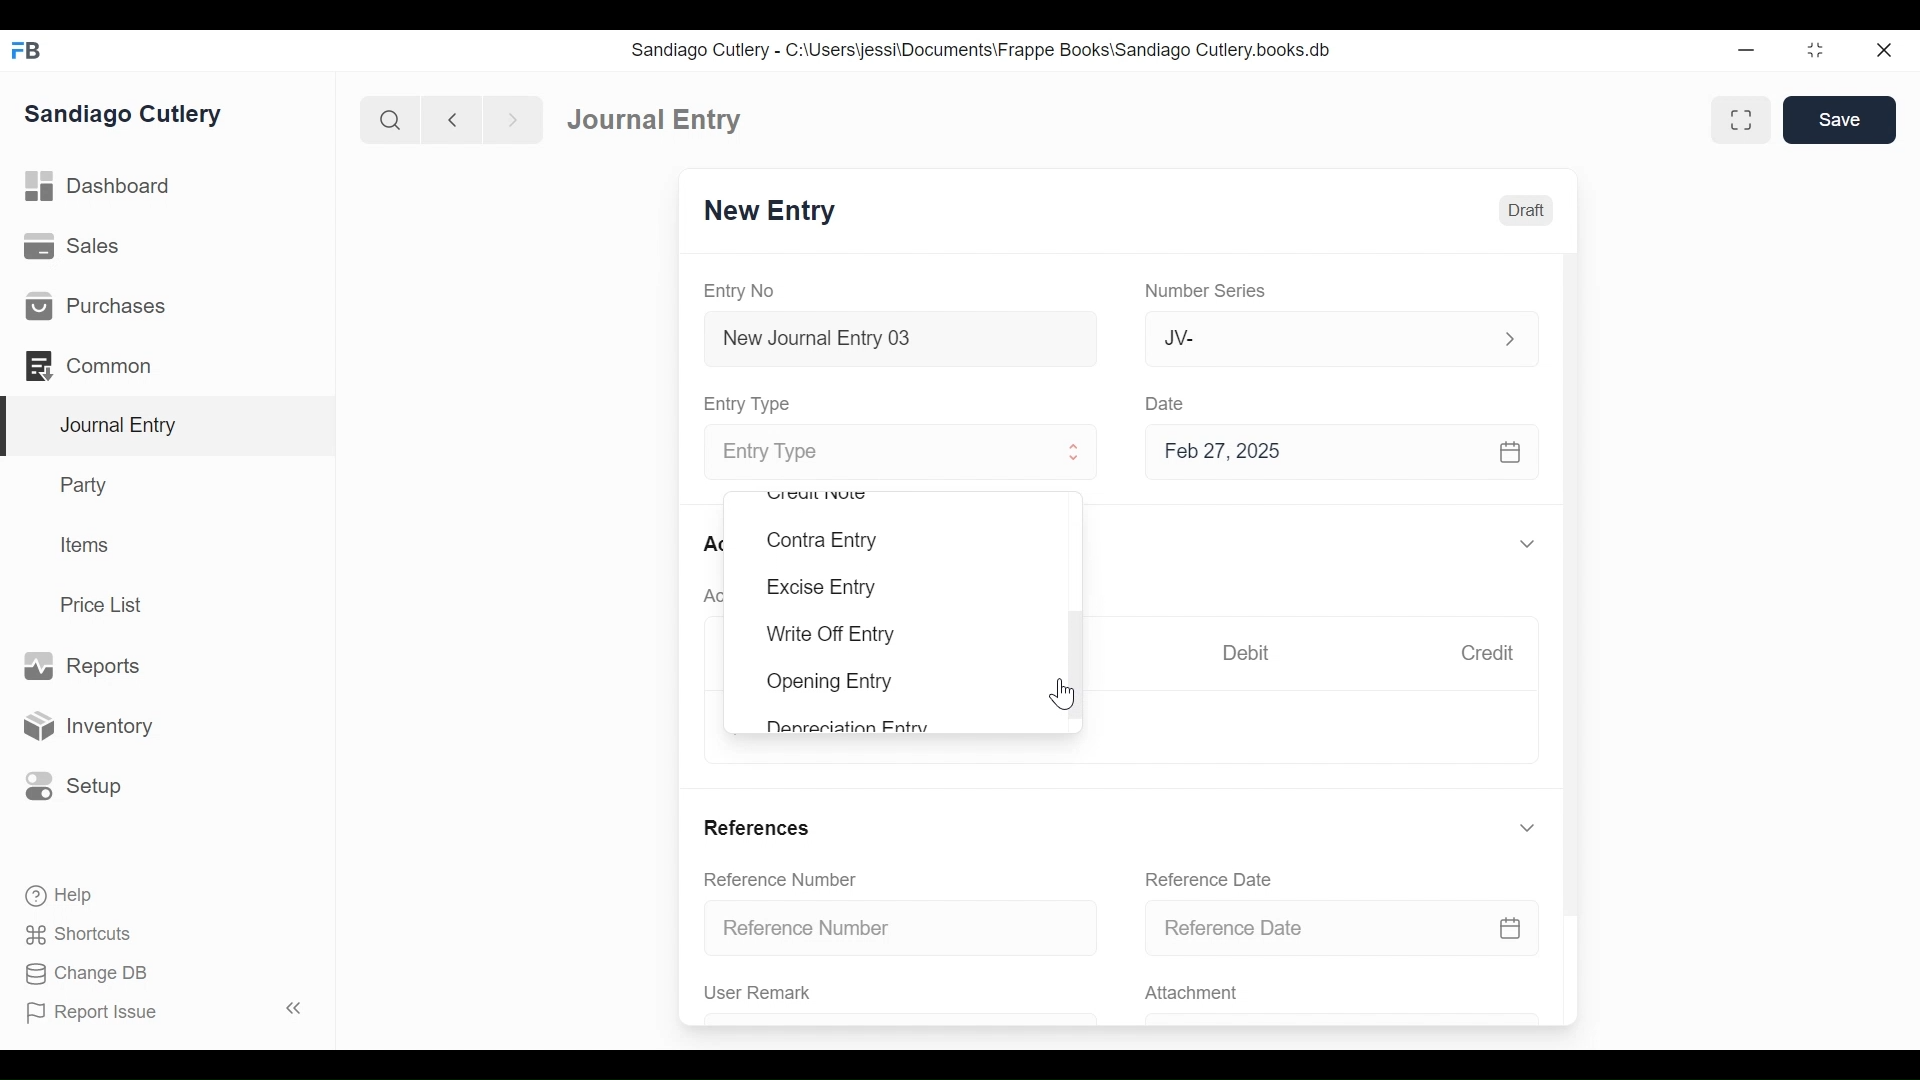 This screenshot has width=1920, height=1080. I want to click on User Remark, so click(770, 994).